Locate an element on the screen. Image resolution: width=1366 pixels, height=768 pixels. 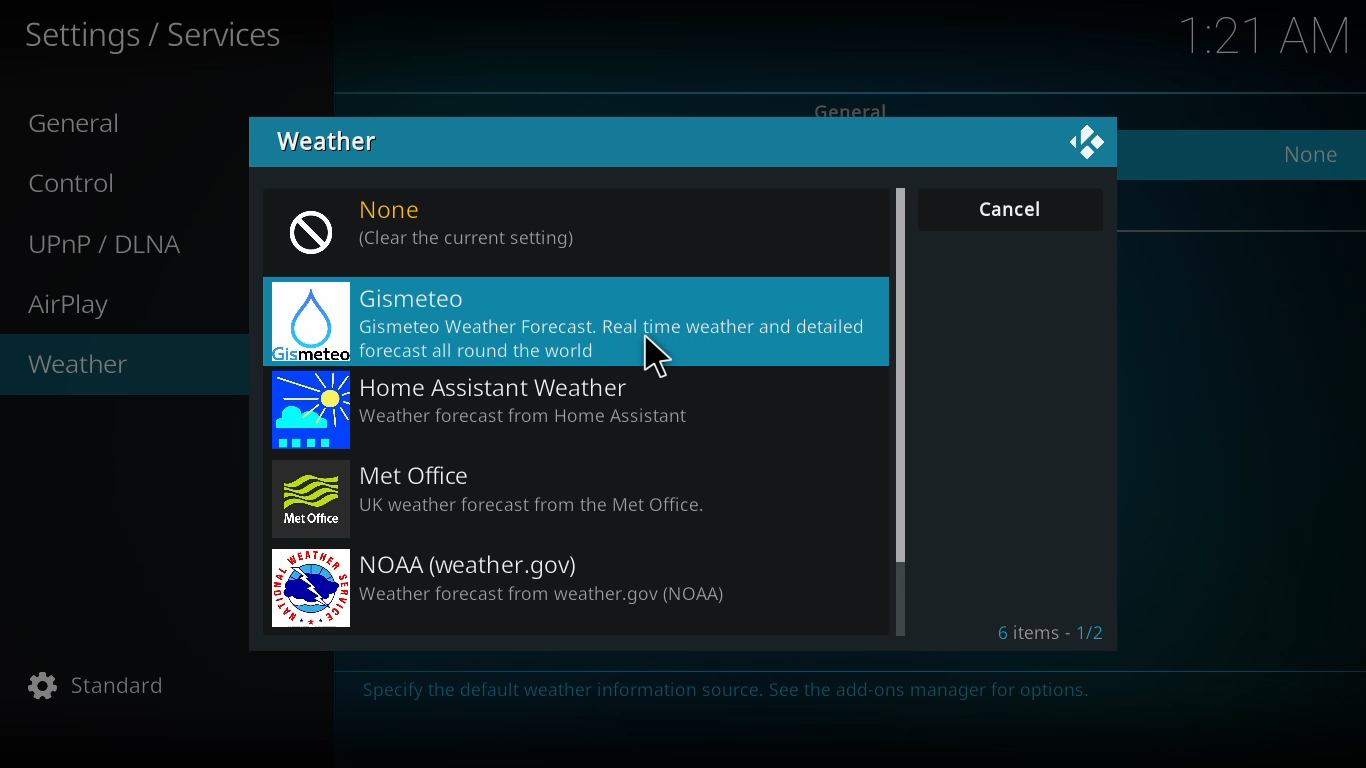
home assistant weather is located at coordinates (510, 410).